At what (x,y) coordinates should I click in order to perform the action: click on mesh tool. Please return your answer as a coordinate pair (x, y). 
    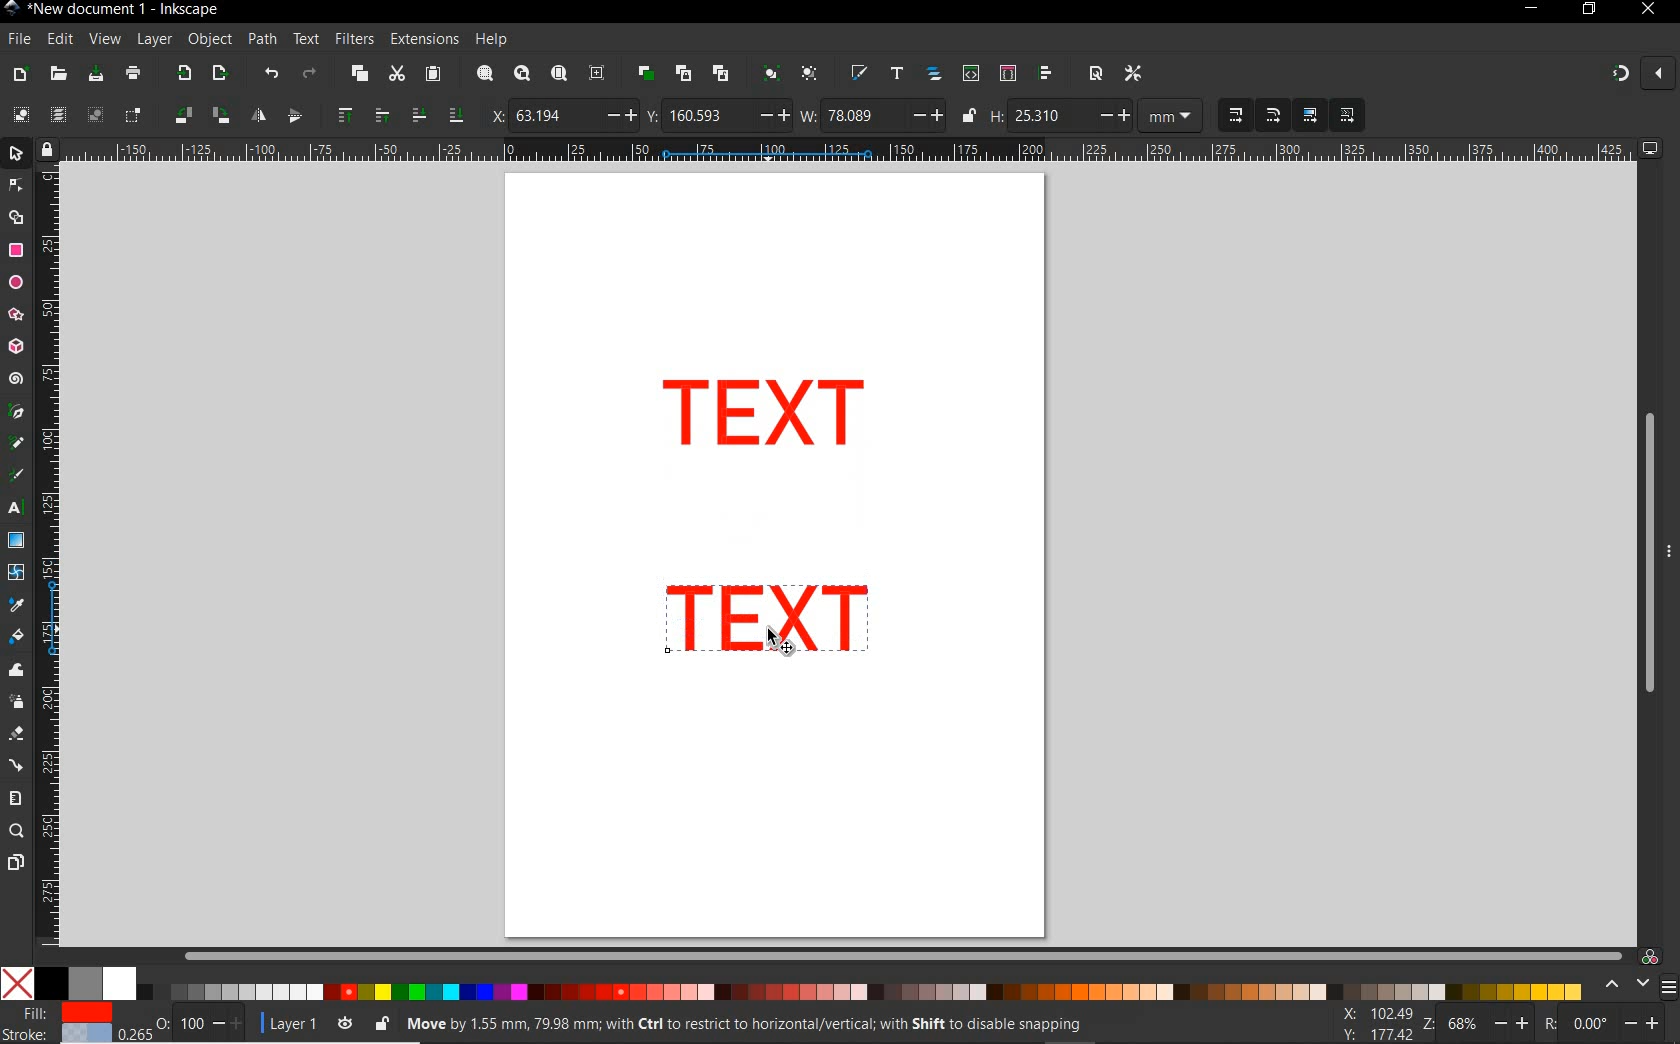
    Looking at the image, I should click on (17, 575).